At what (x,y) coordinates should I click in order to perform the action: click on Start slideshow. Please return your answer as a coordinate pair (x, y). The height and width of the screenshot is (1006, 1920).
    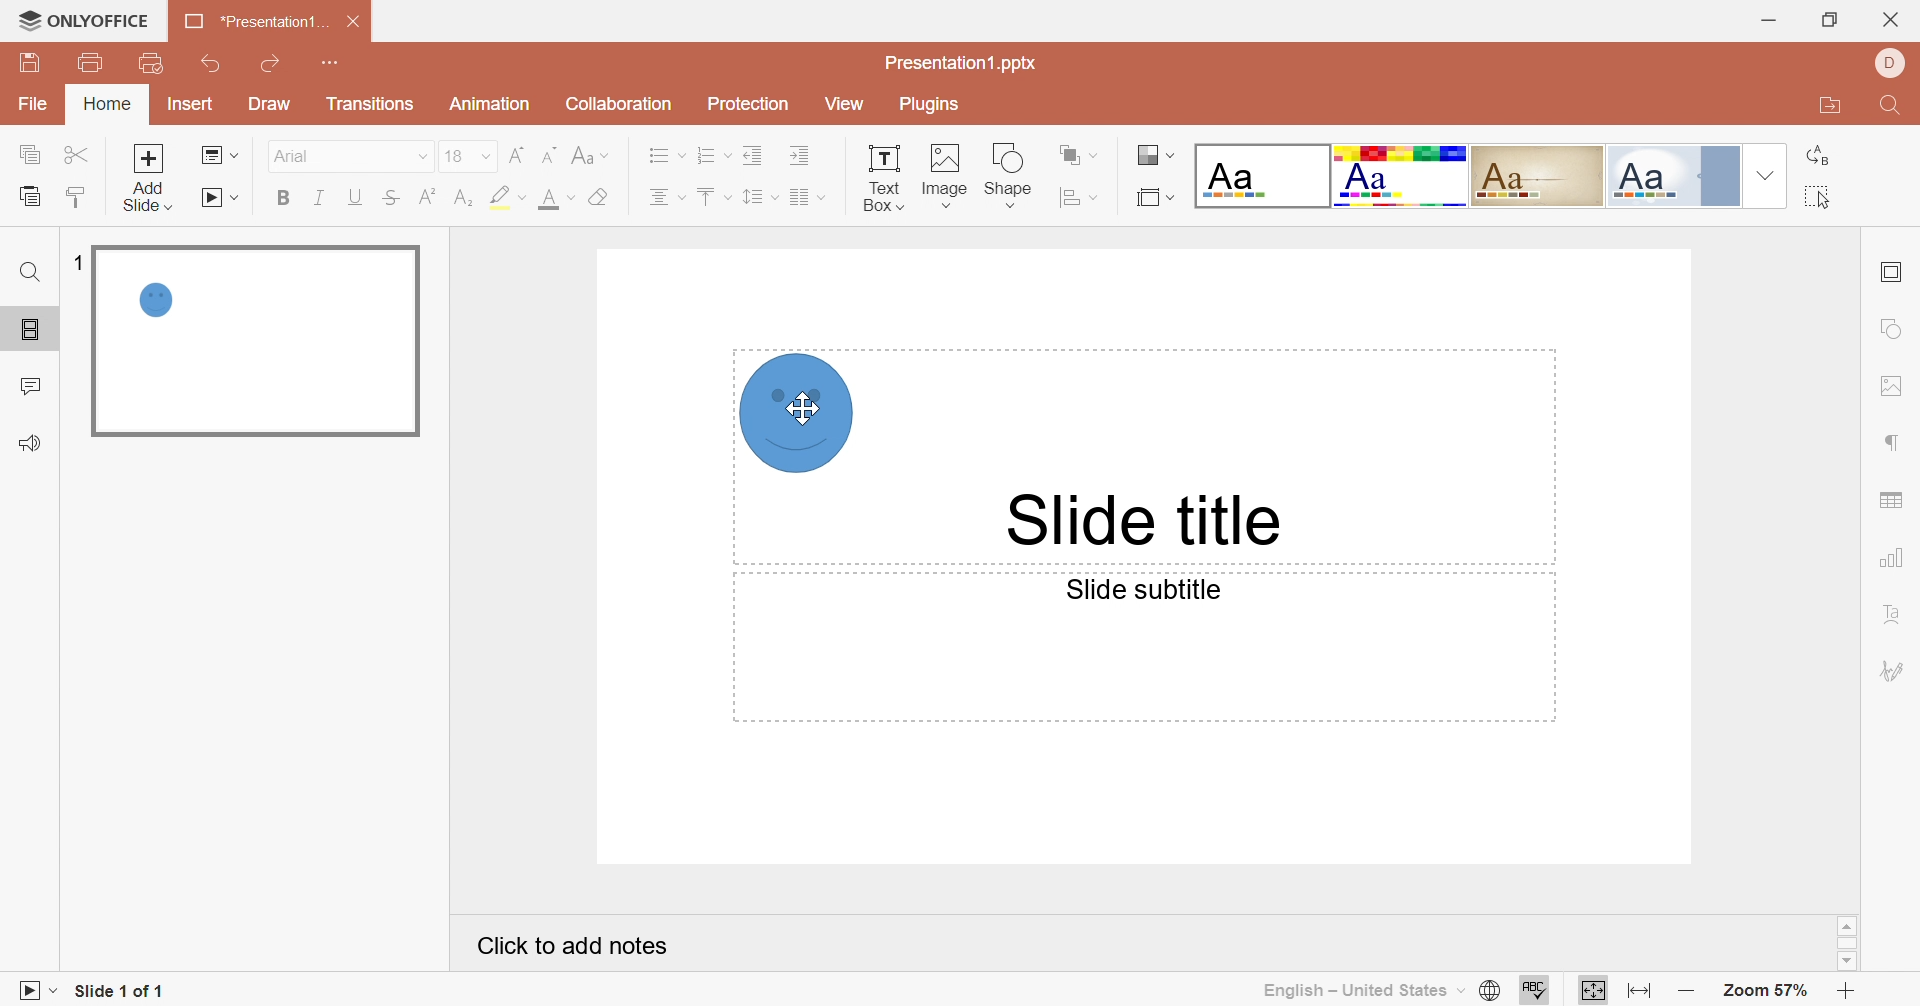
    Looking at the image, I should click on (32, 989).